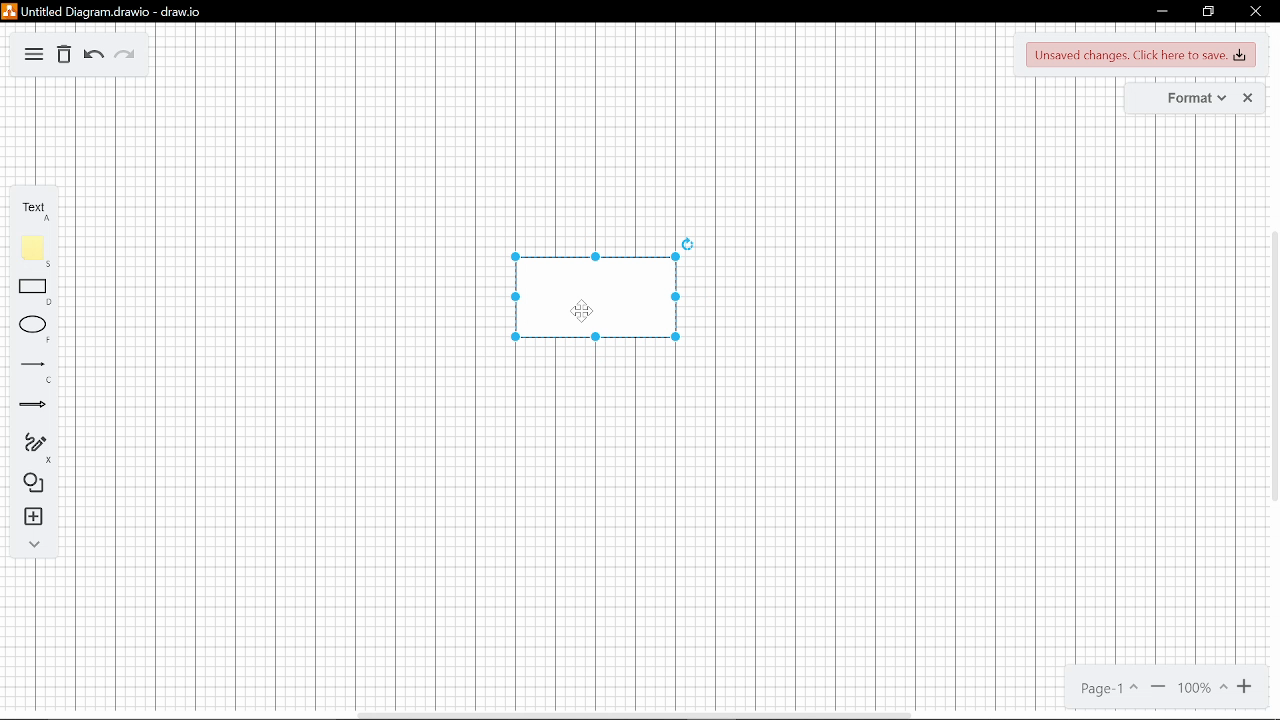  Describe the element at coordinates (1168, 686) in the screenshot. I see `Page 1` at that location.